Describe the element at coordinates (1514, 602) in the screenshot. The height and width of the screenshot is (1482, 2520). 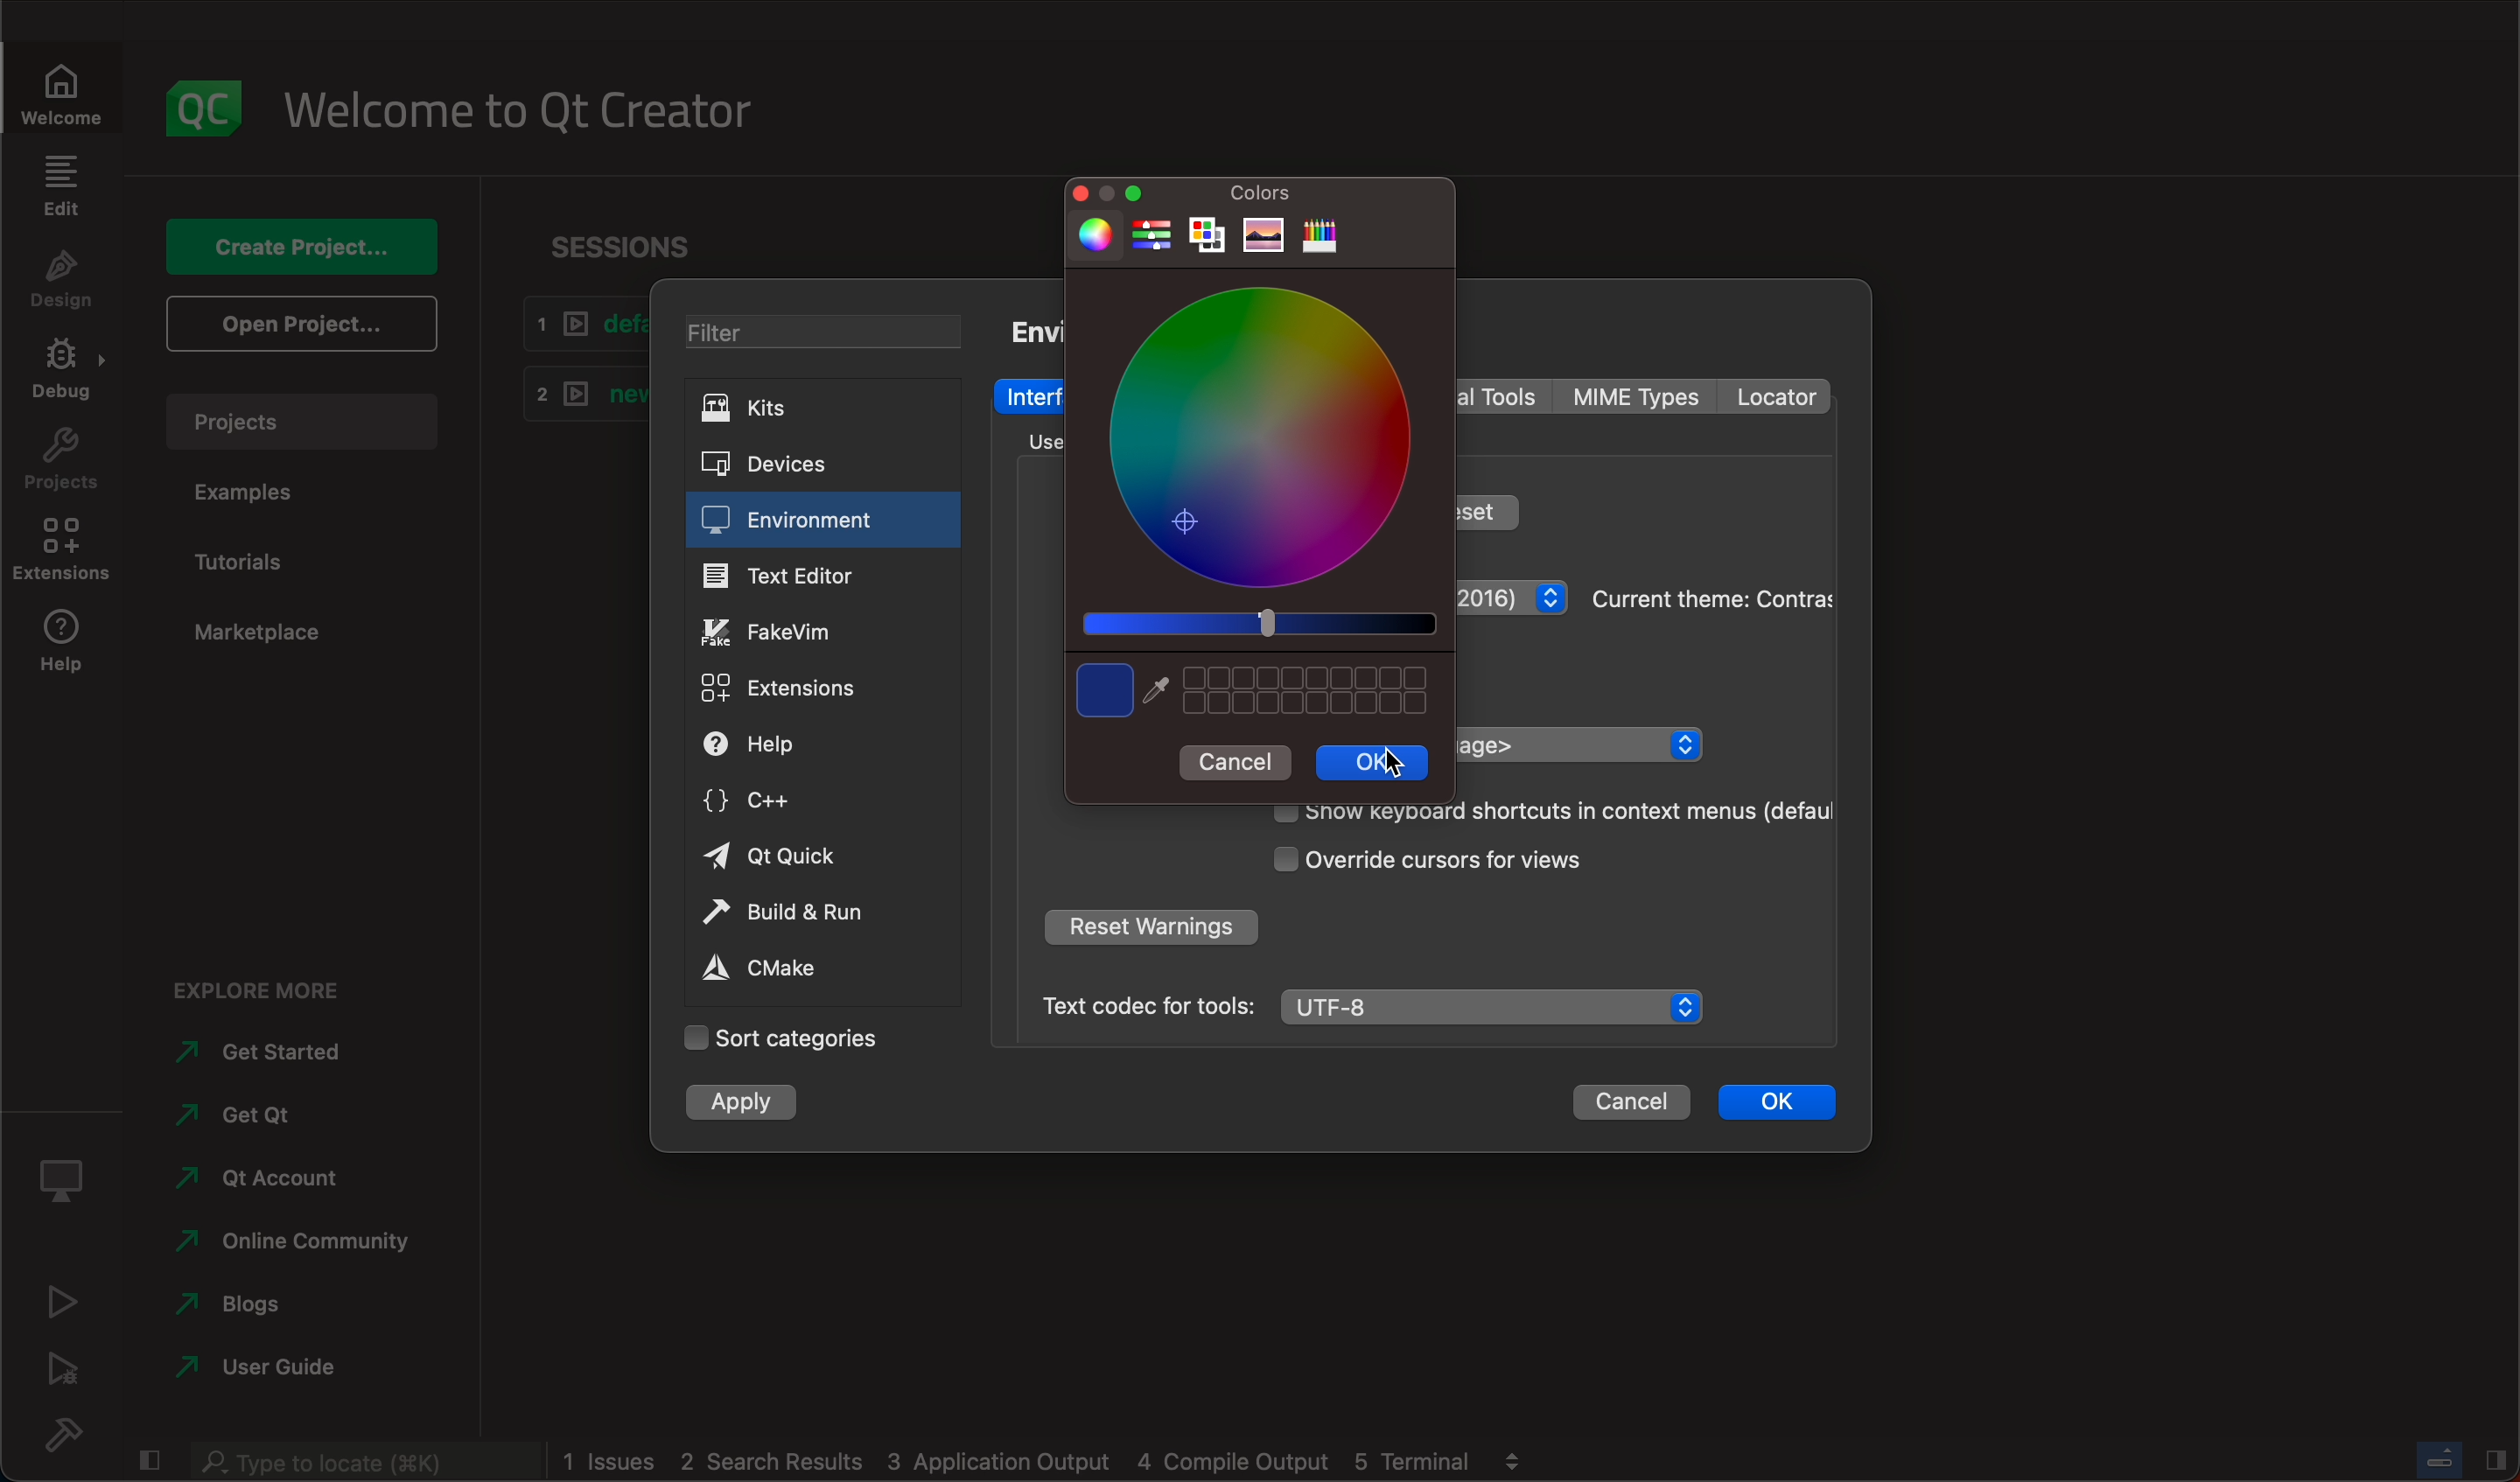
I see `theme` at that location.